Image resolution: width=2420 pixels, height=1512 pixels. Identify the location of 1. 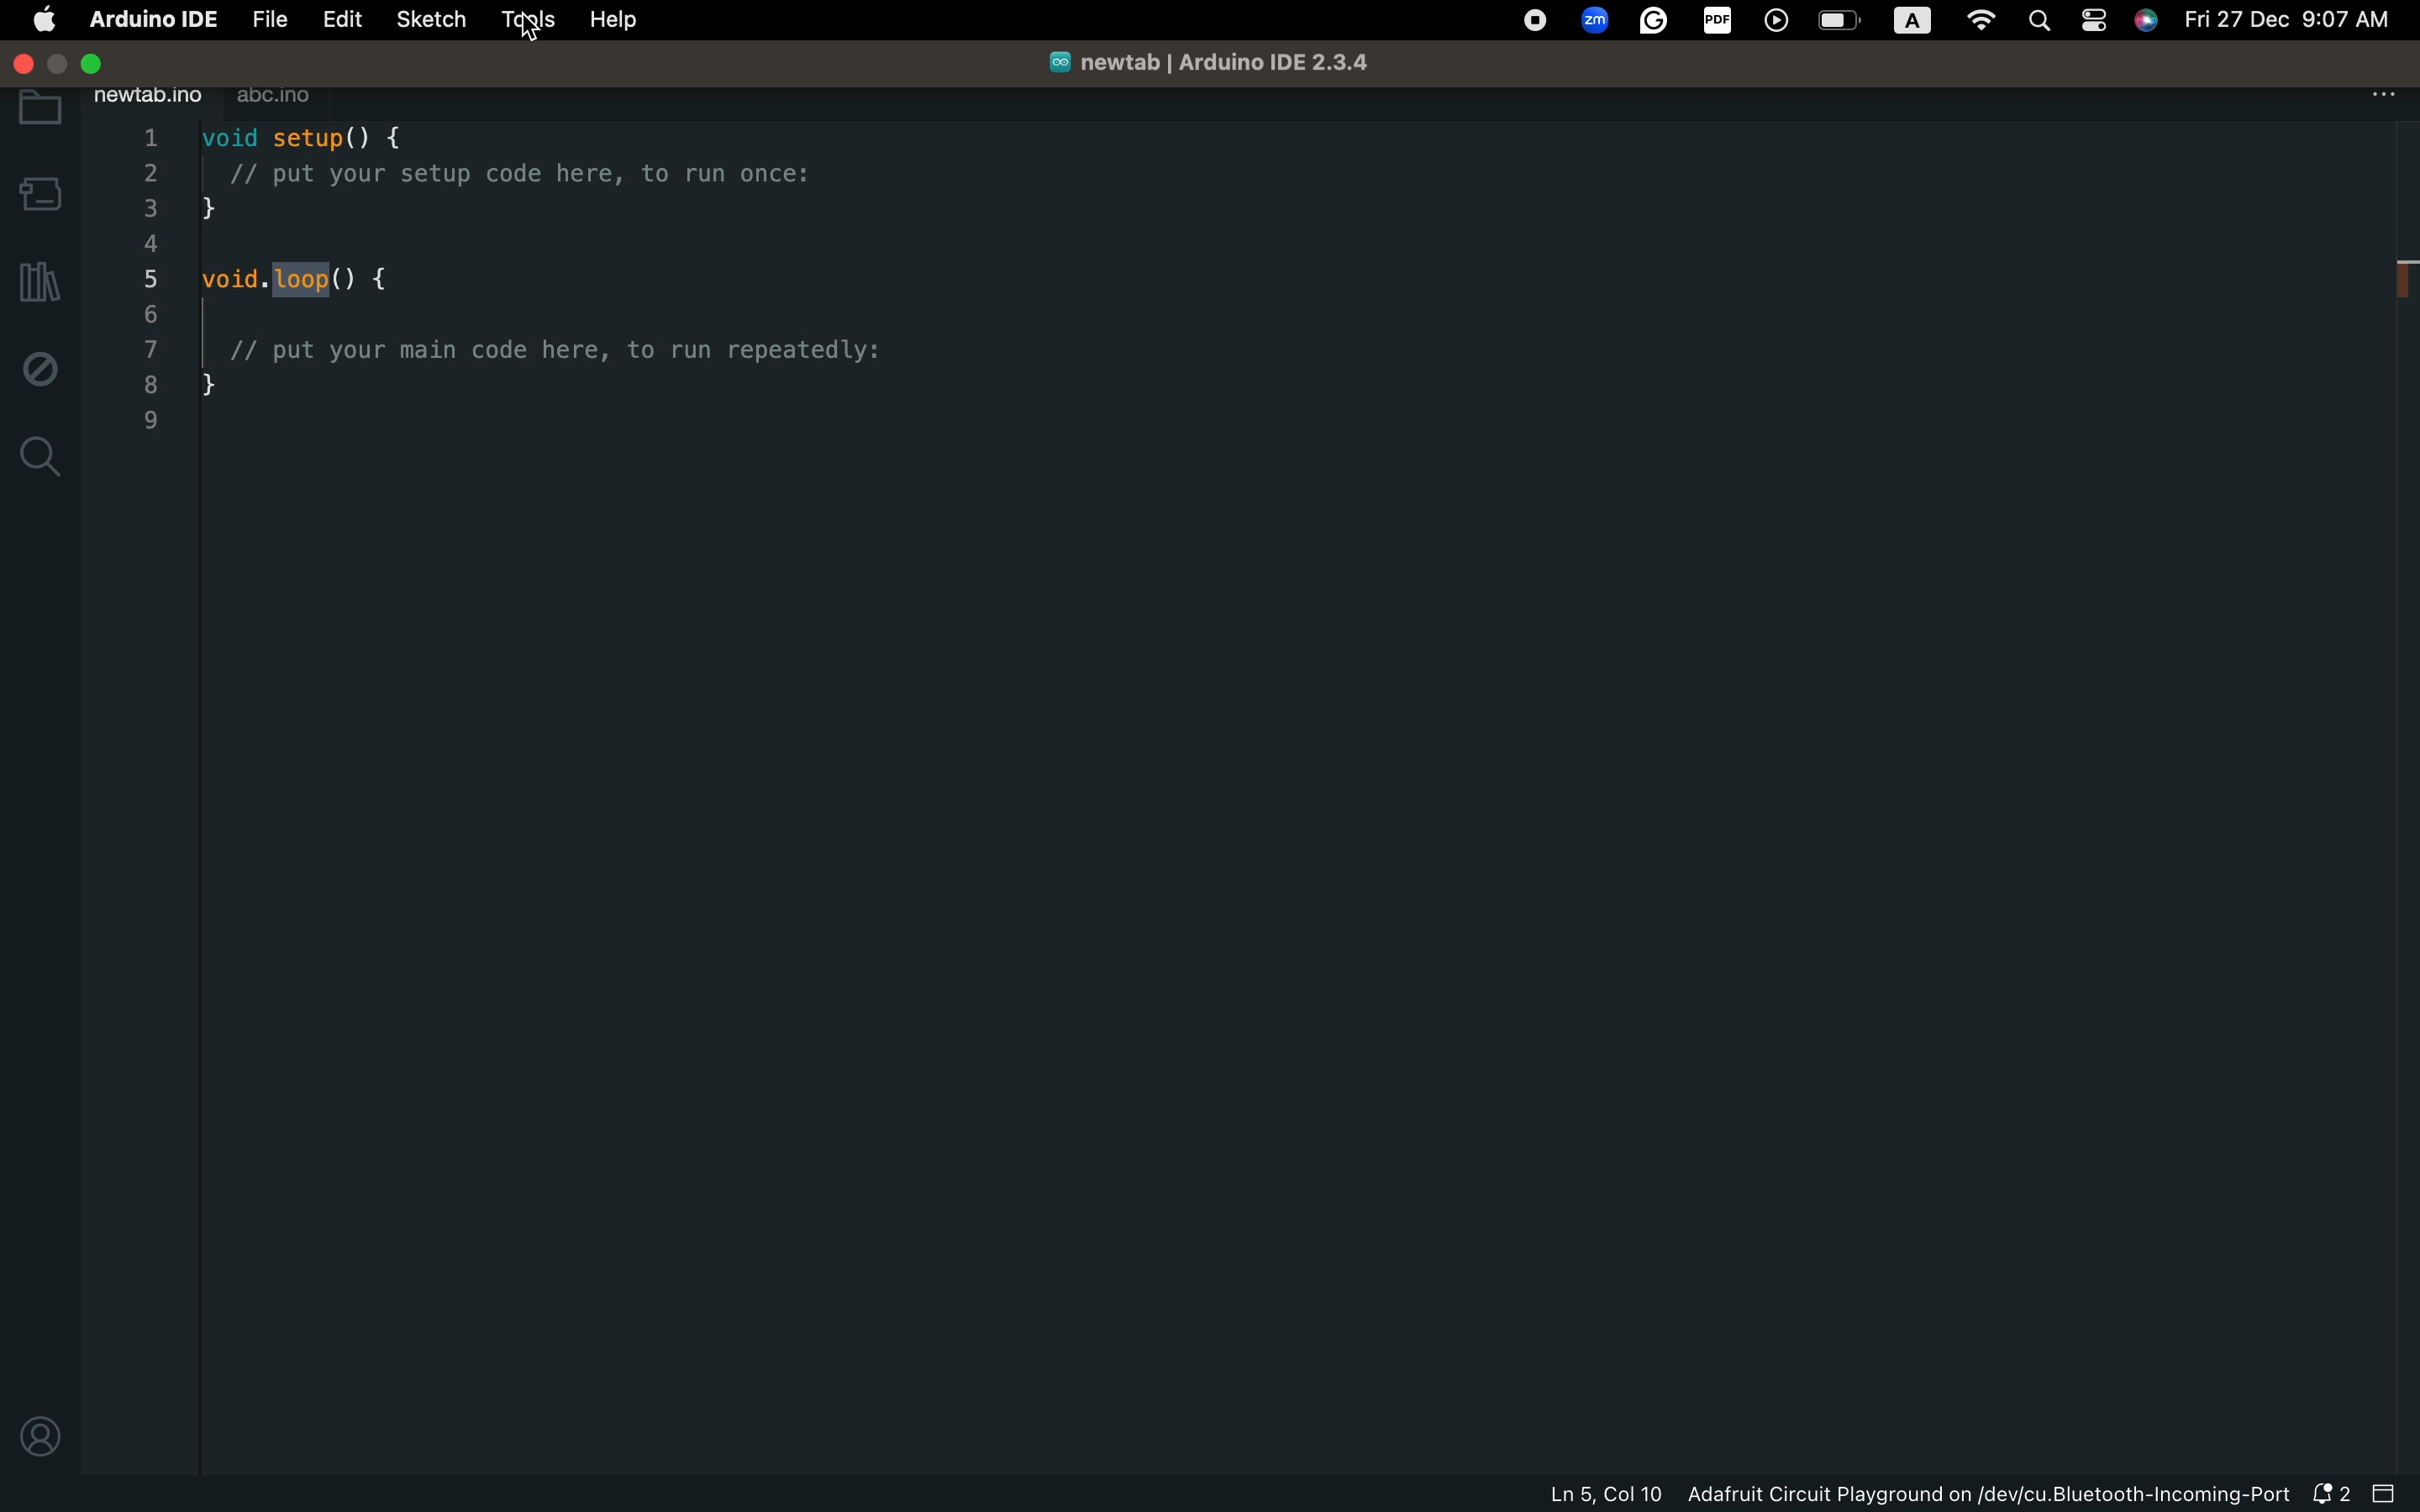
(146, 138).